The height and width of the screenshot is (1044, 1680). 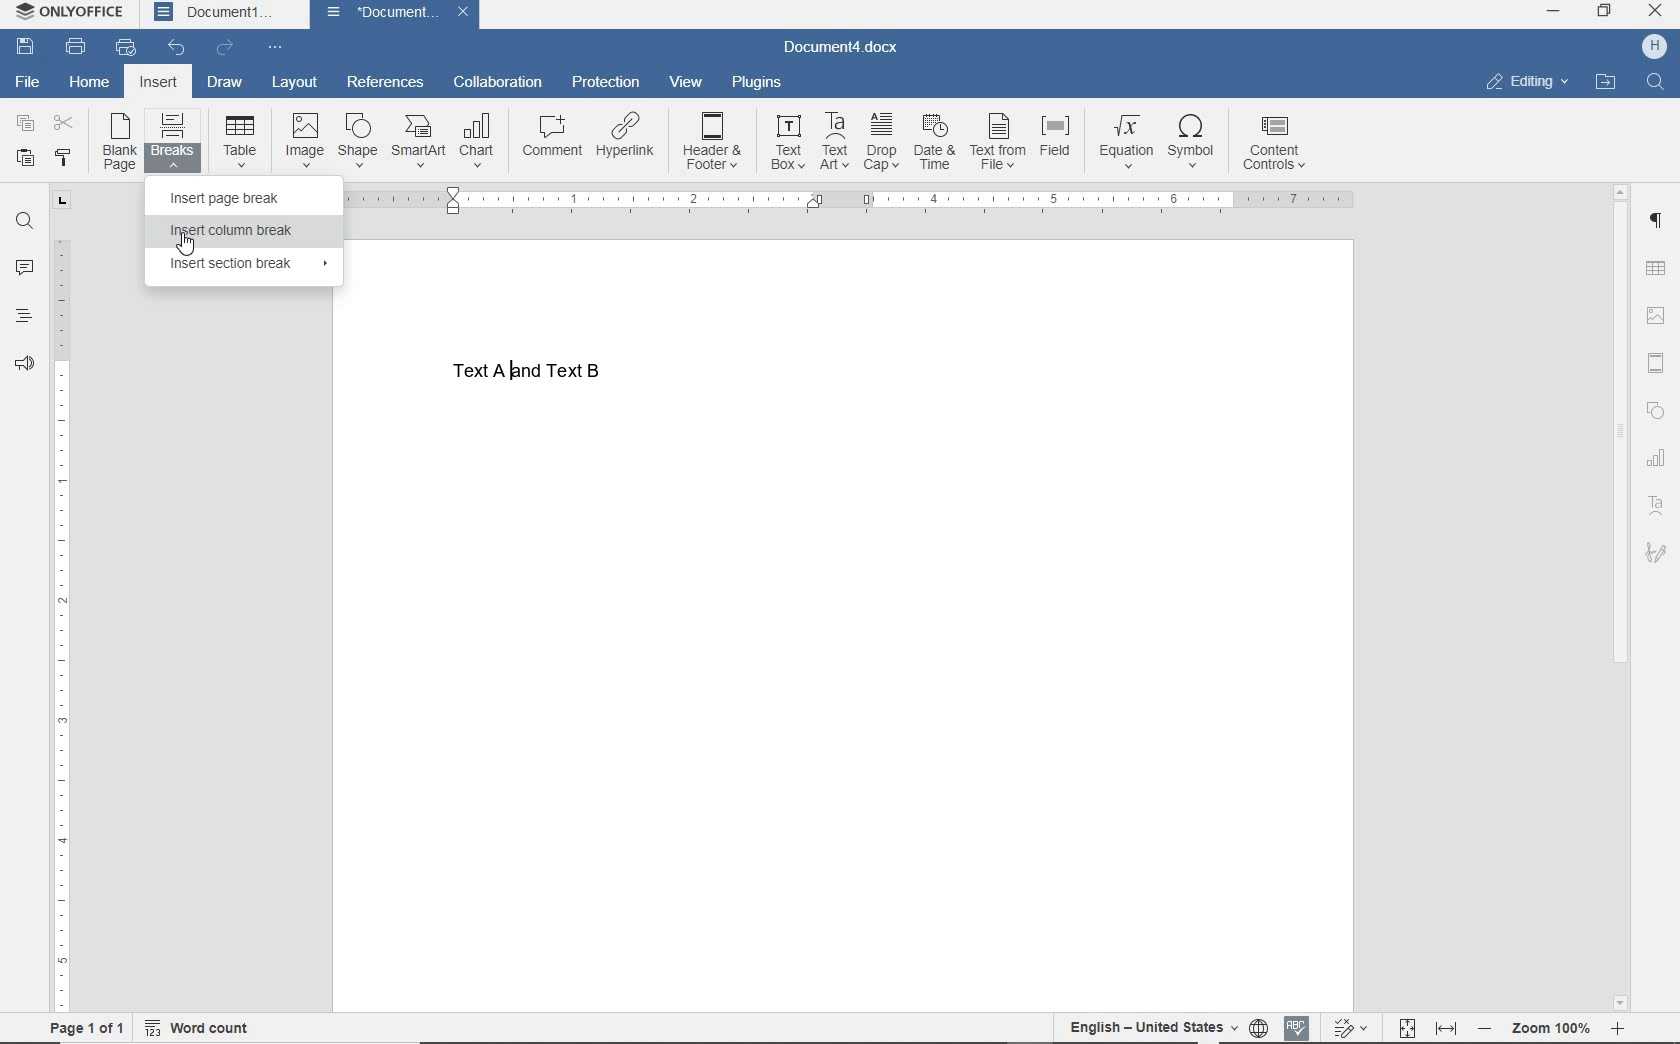 I want to click on RULER, so click(x=65, y=626).